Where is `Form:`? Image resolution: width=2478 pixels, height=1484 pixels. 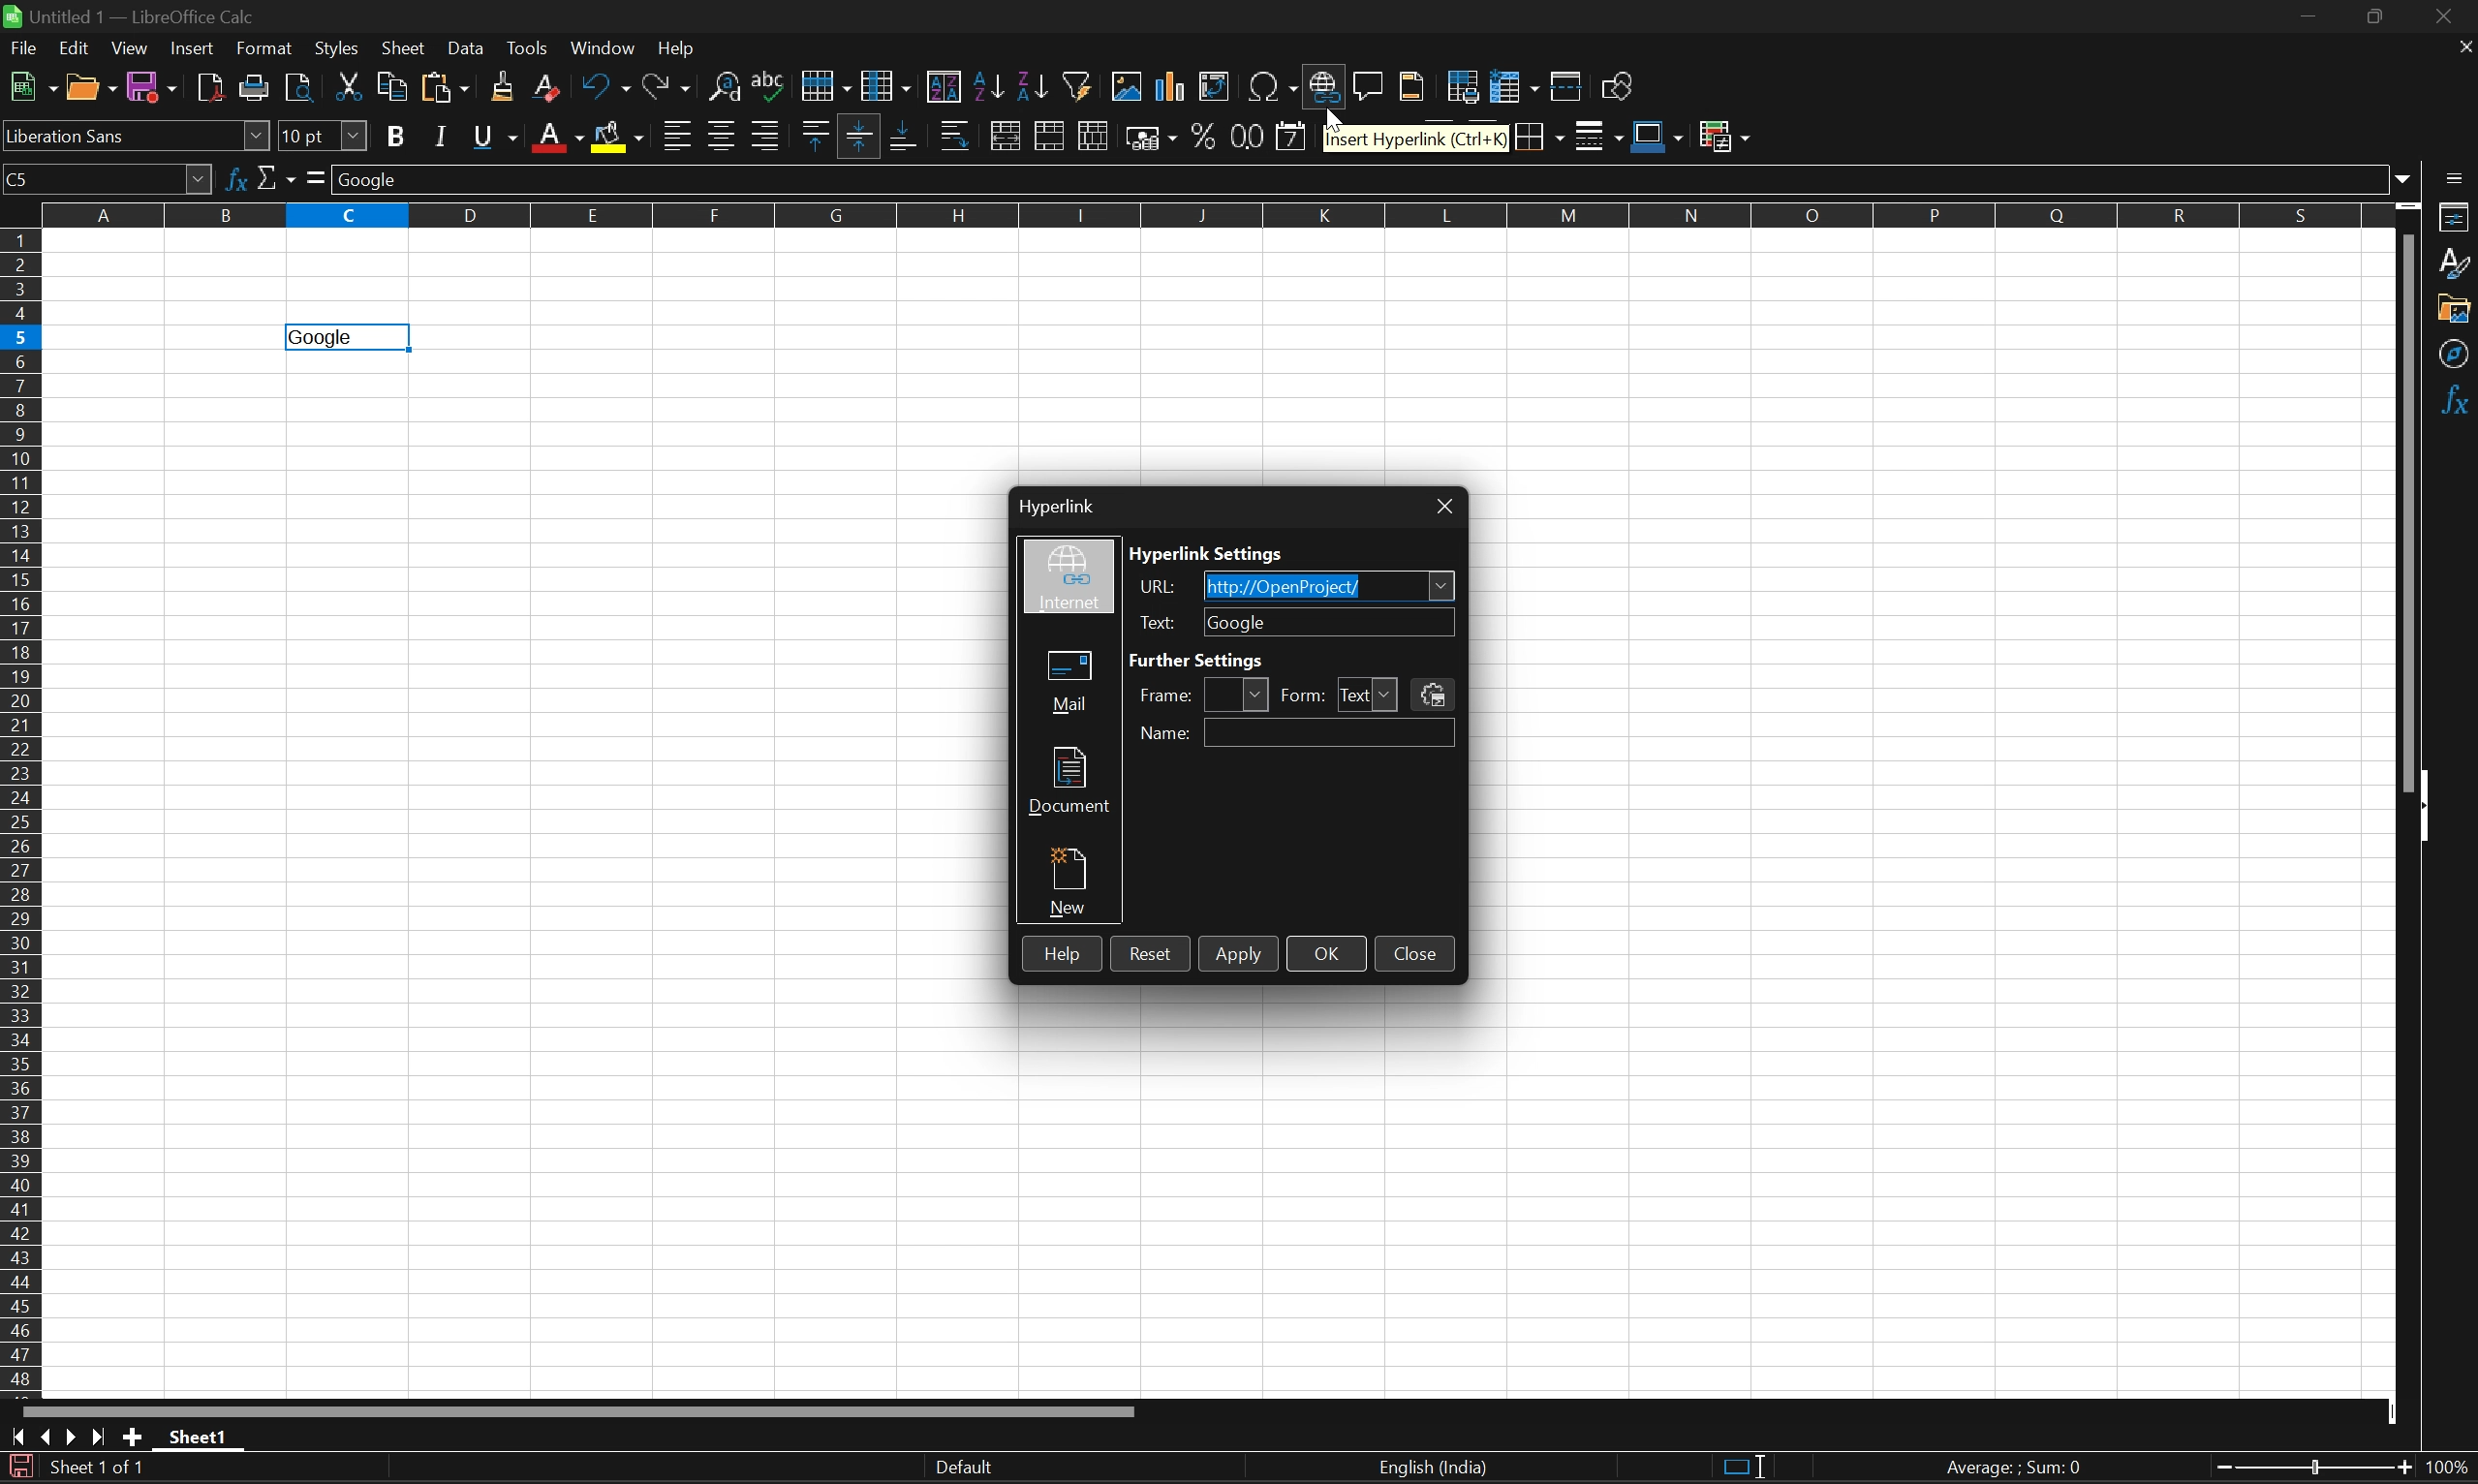 Form: is located at coordinates (1306, 693).